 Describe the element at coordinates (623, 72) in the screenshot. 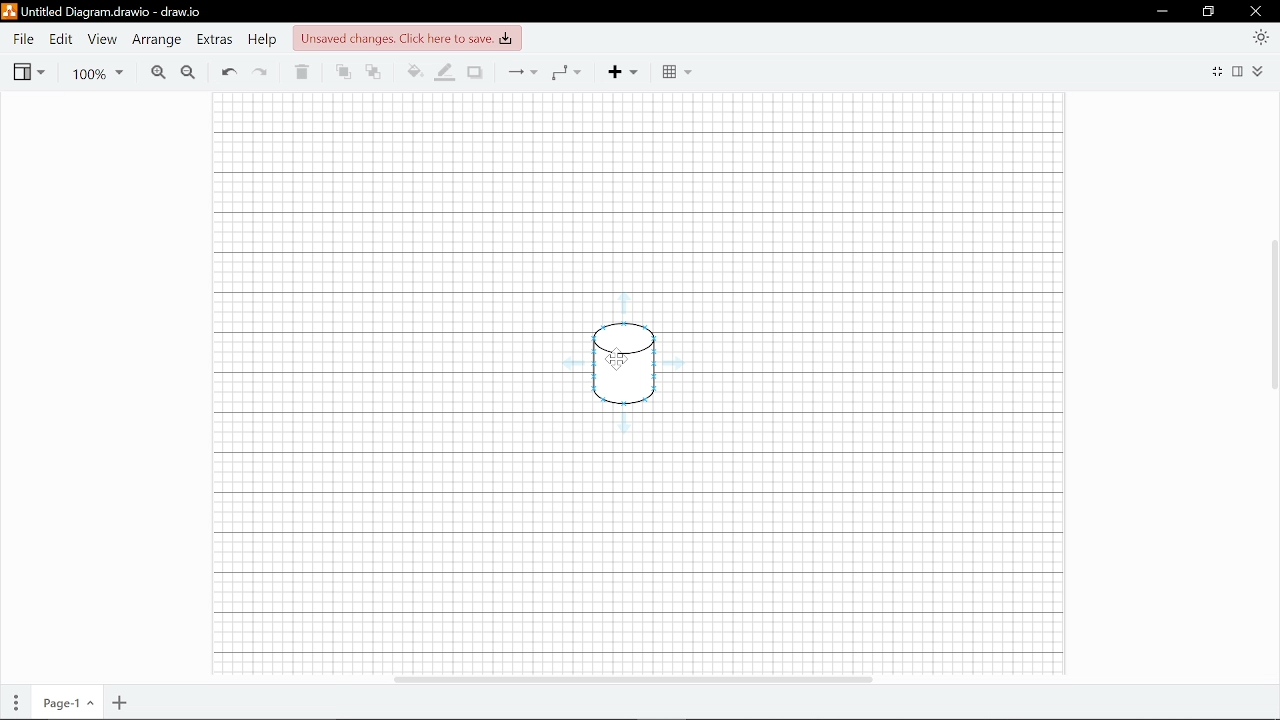

I see `Add` at that location.